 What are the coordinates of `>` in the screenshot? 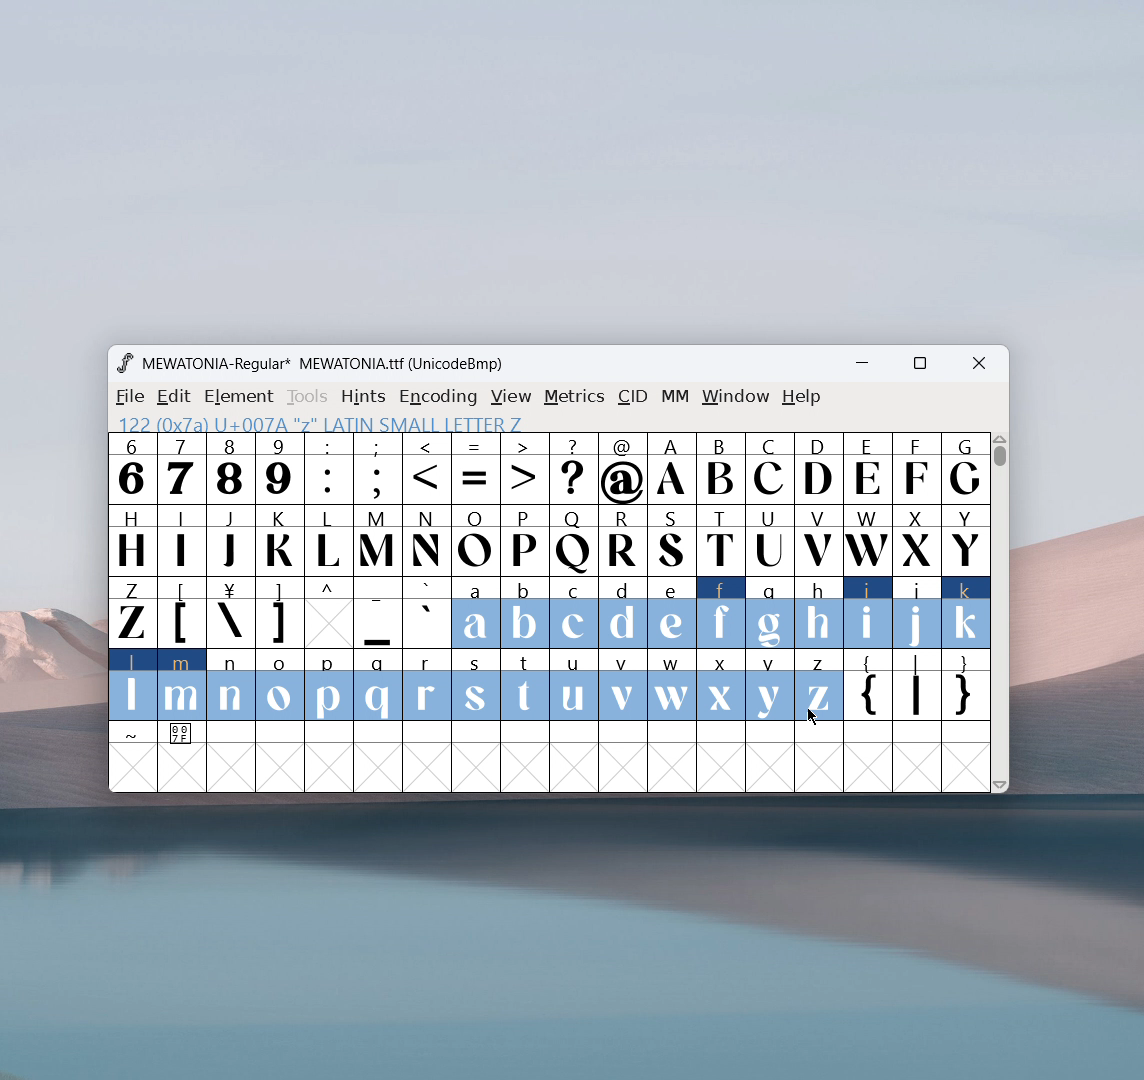 It's located at (526, 469).